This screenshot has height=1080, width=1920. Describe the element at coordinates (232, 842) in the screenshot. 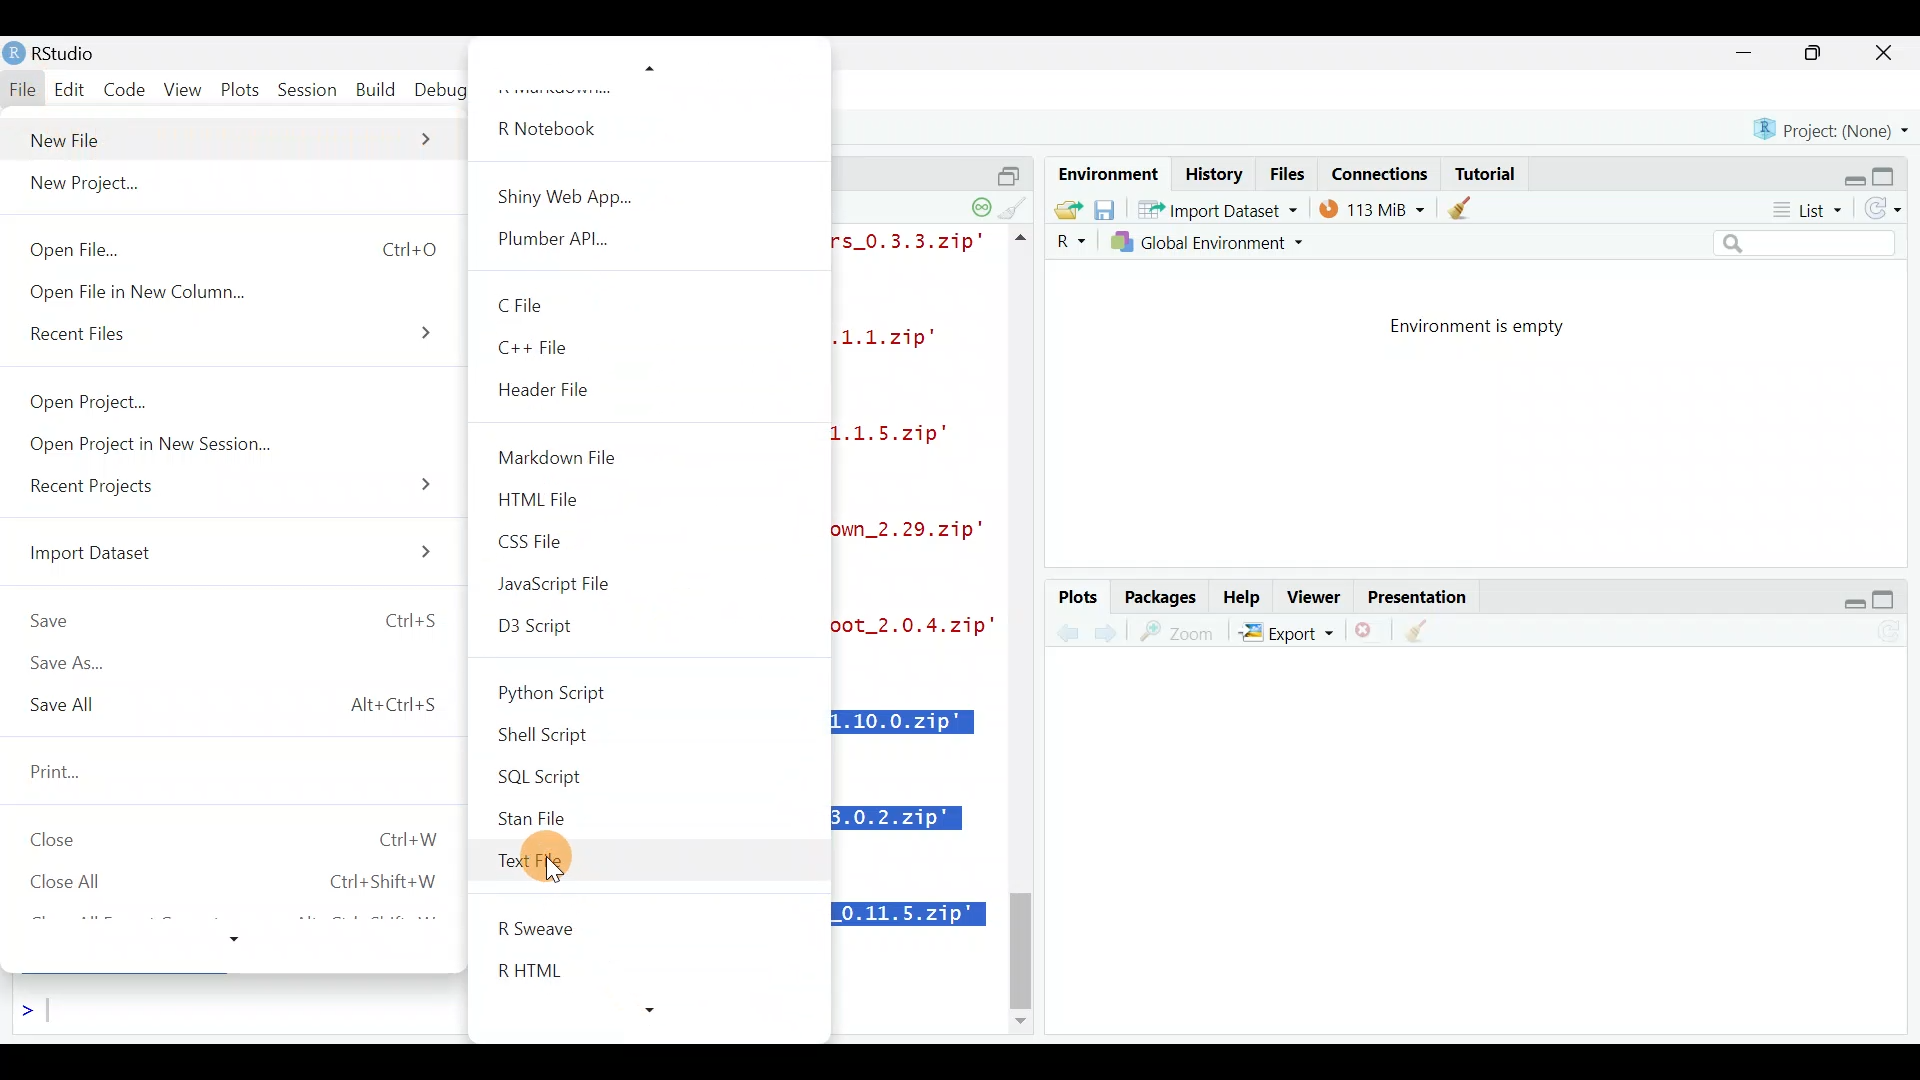

I see `Close Ctrl+w` at that location.